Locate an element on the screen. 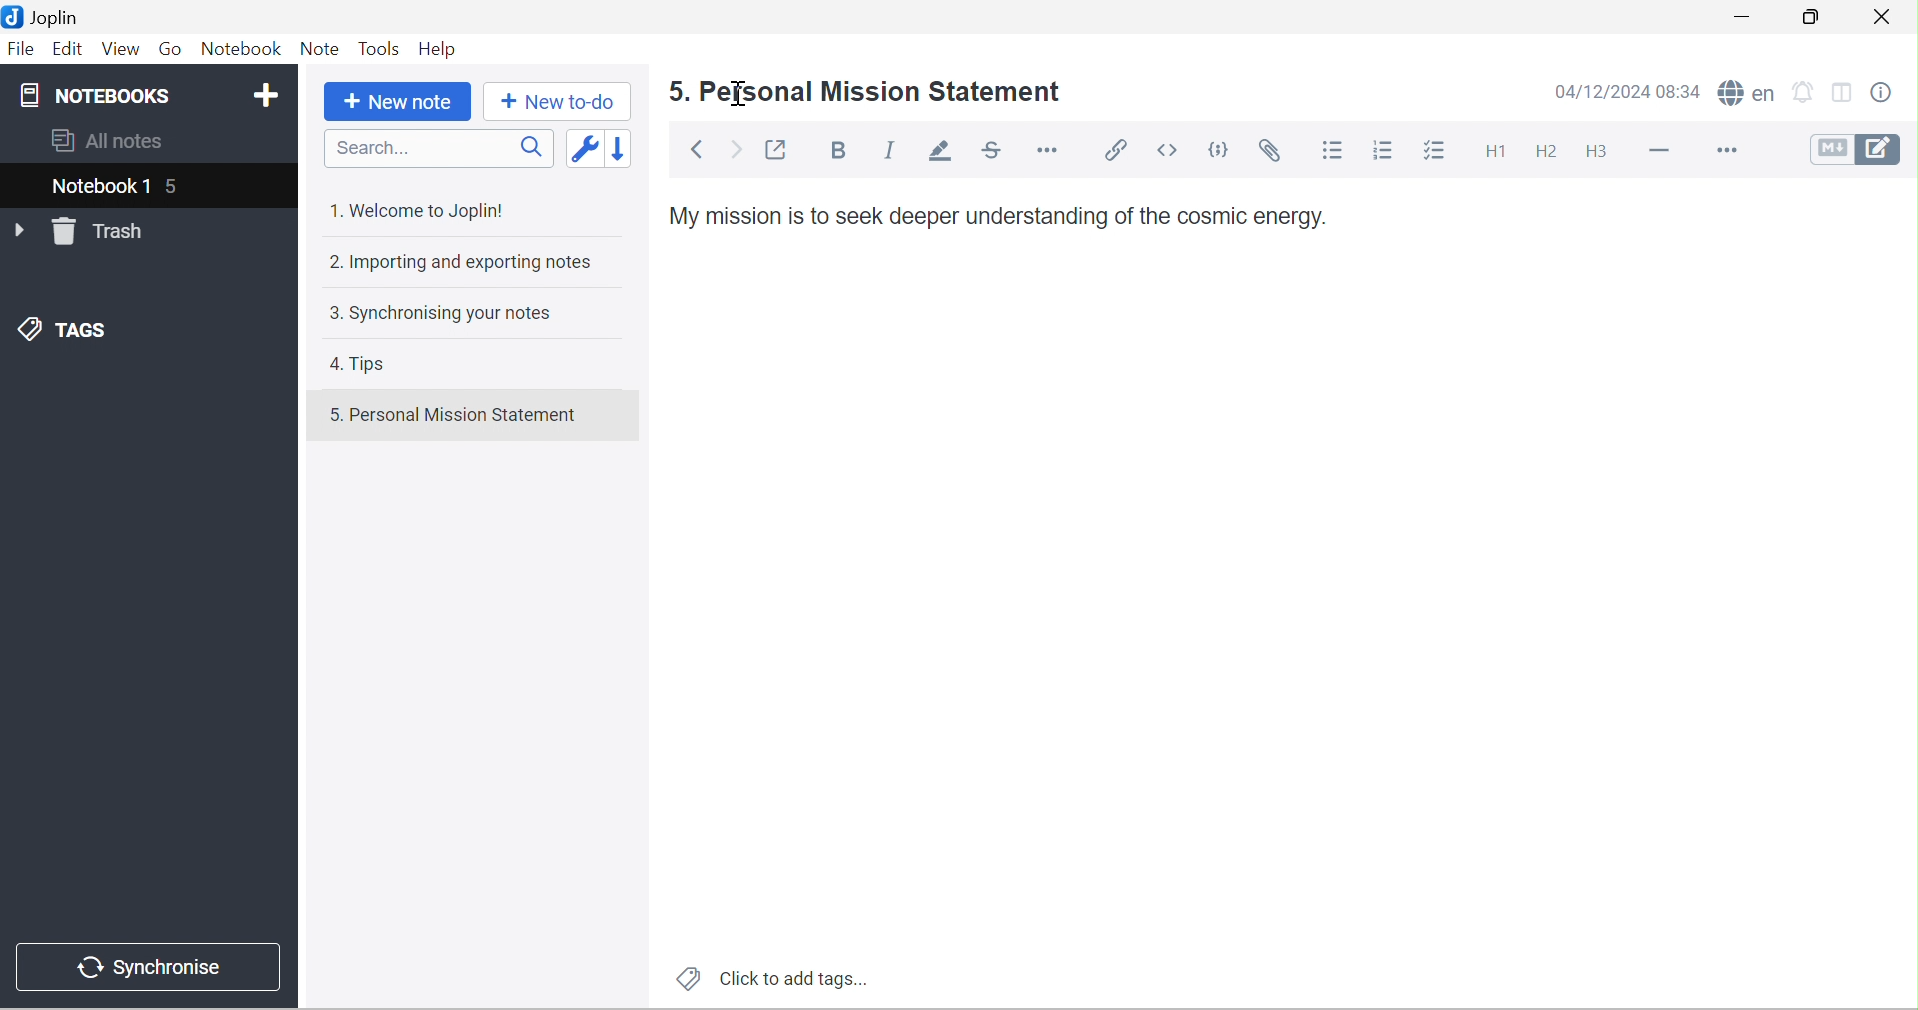  Strikethrough is located at coordinates (994, 149).